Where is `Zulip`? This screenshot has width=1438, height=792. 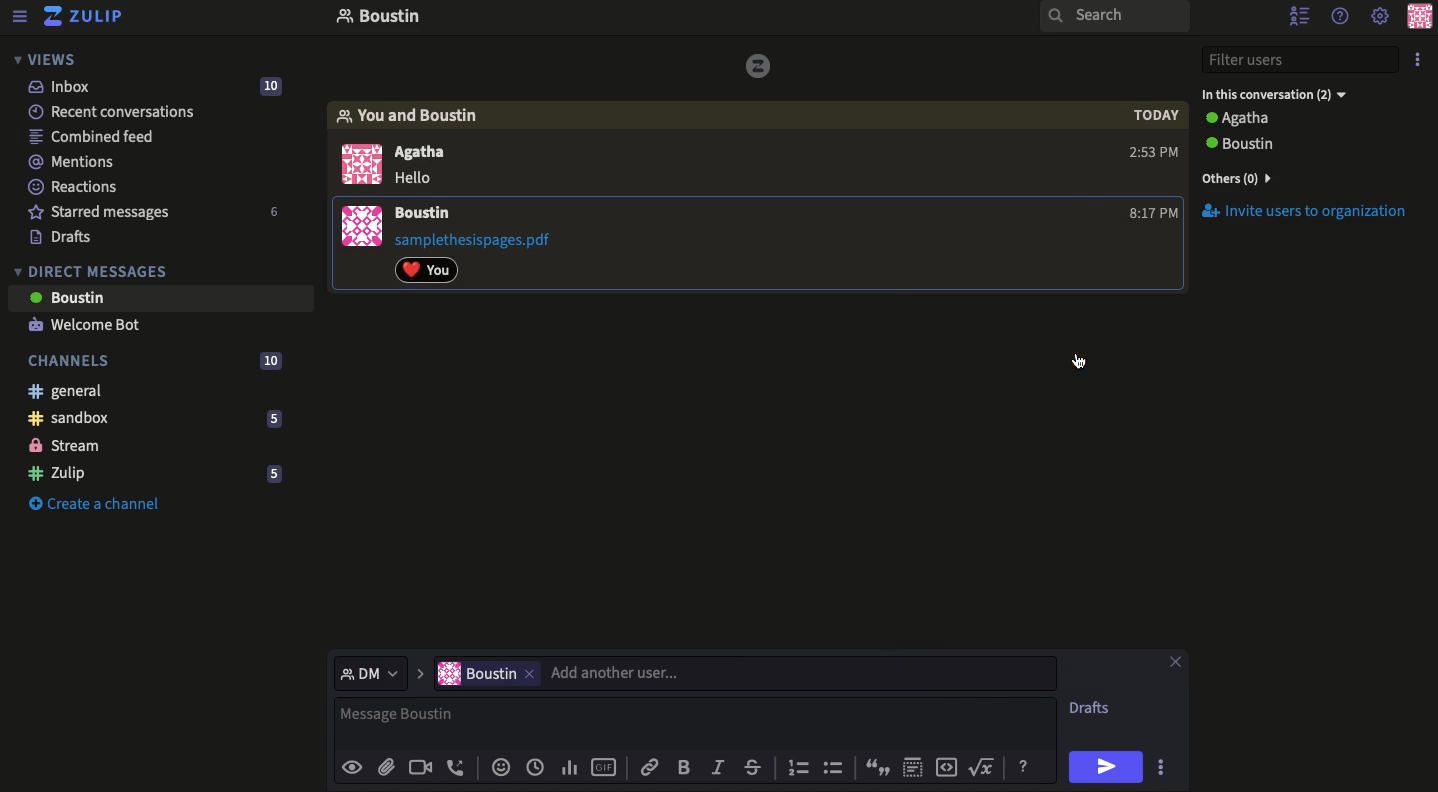
Zulip is located at coordinates (84, 15).